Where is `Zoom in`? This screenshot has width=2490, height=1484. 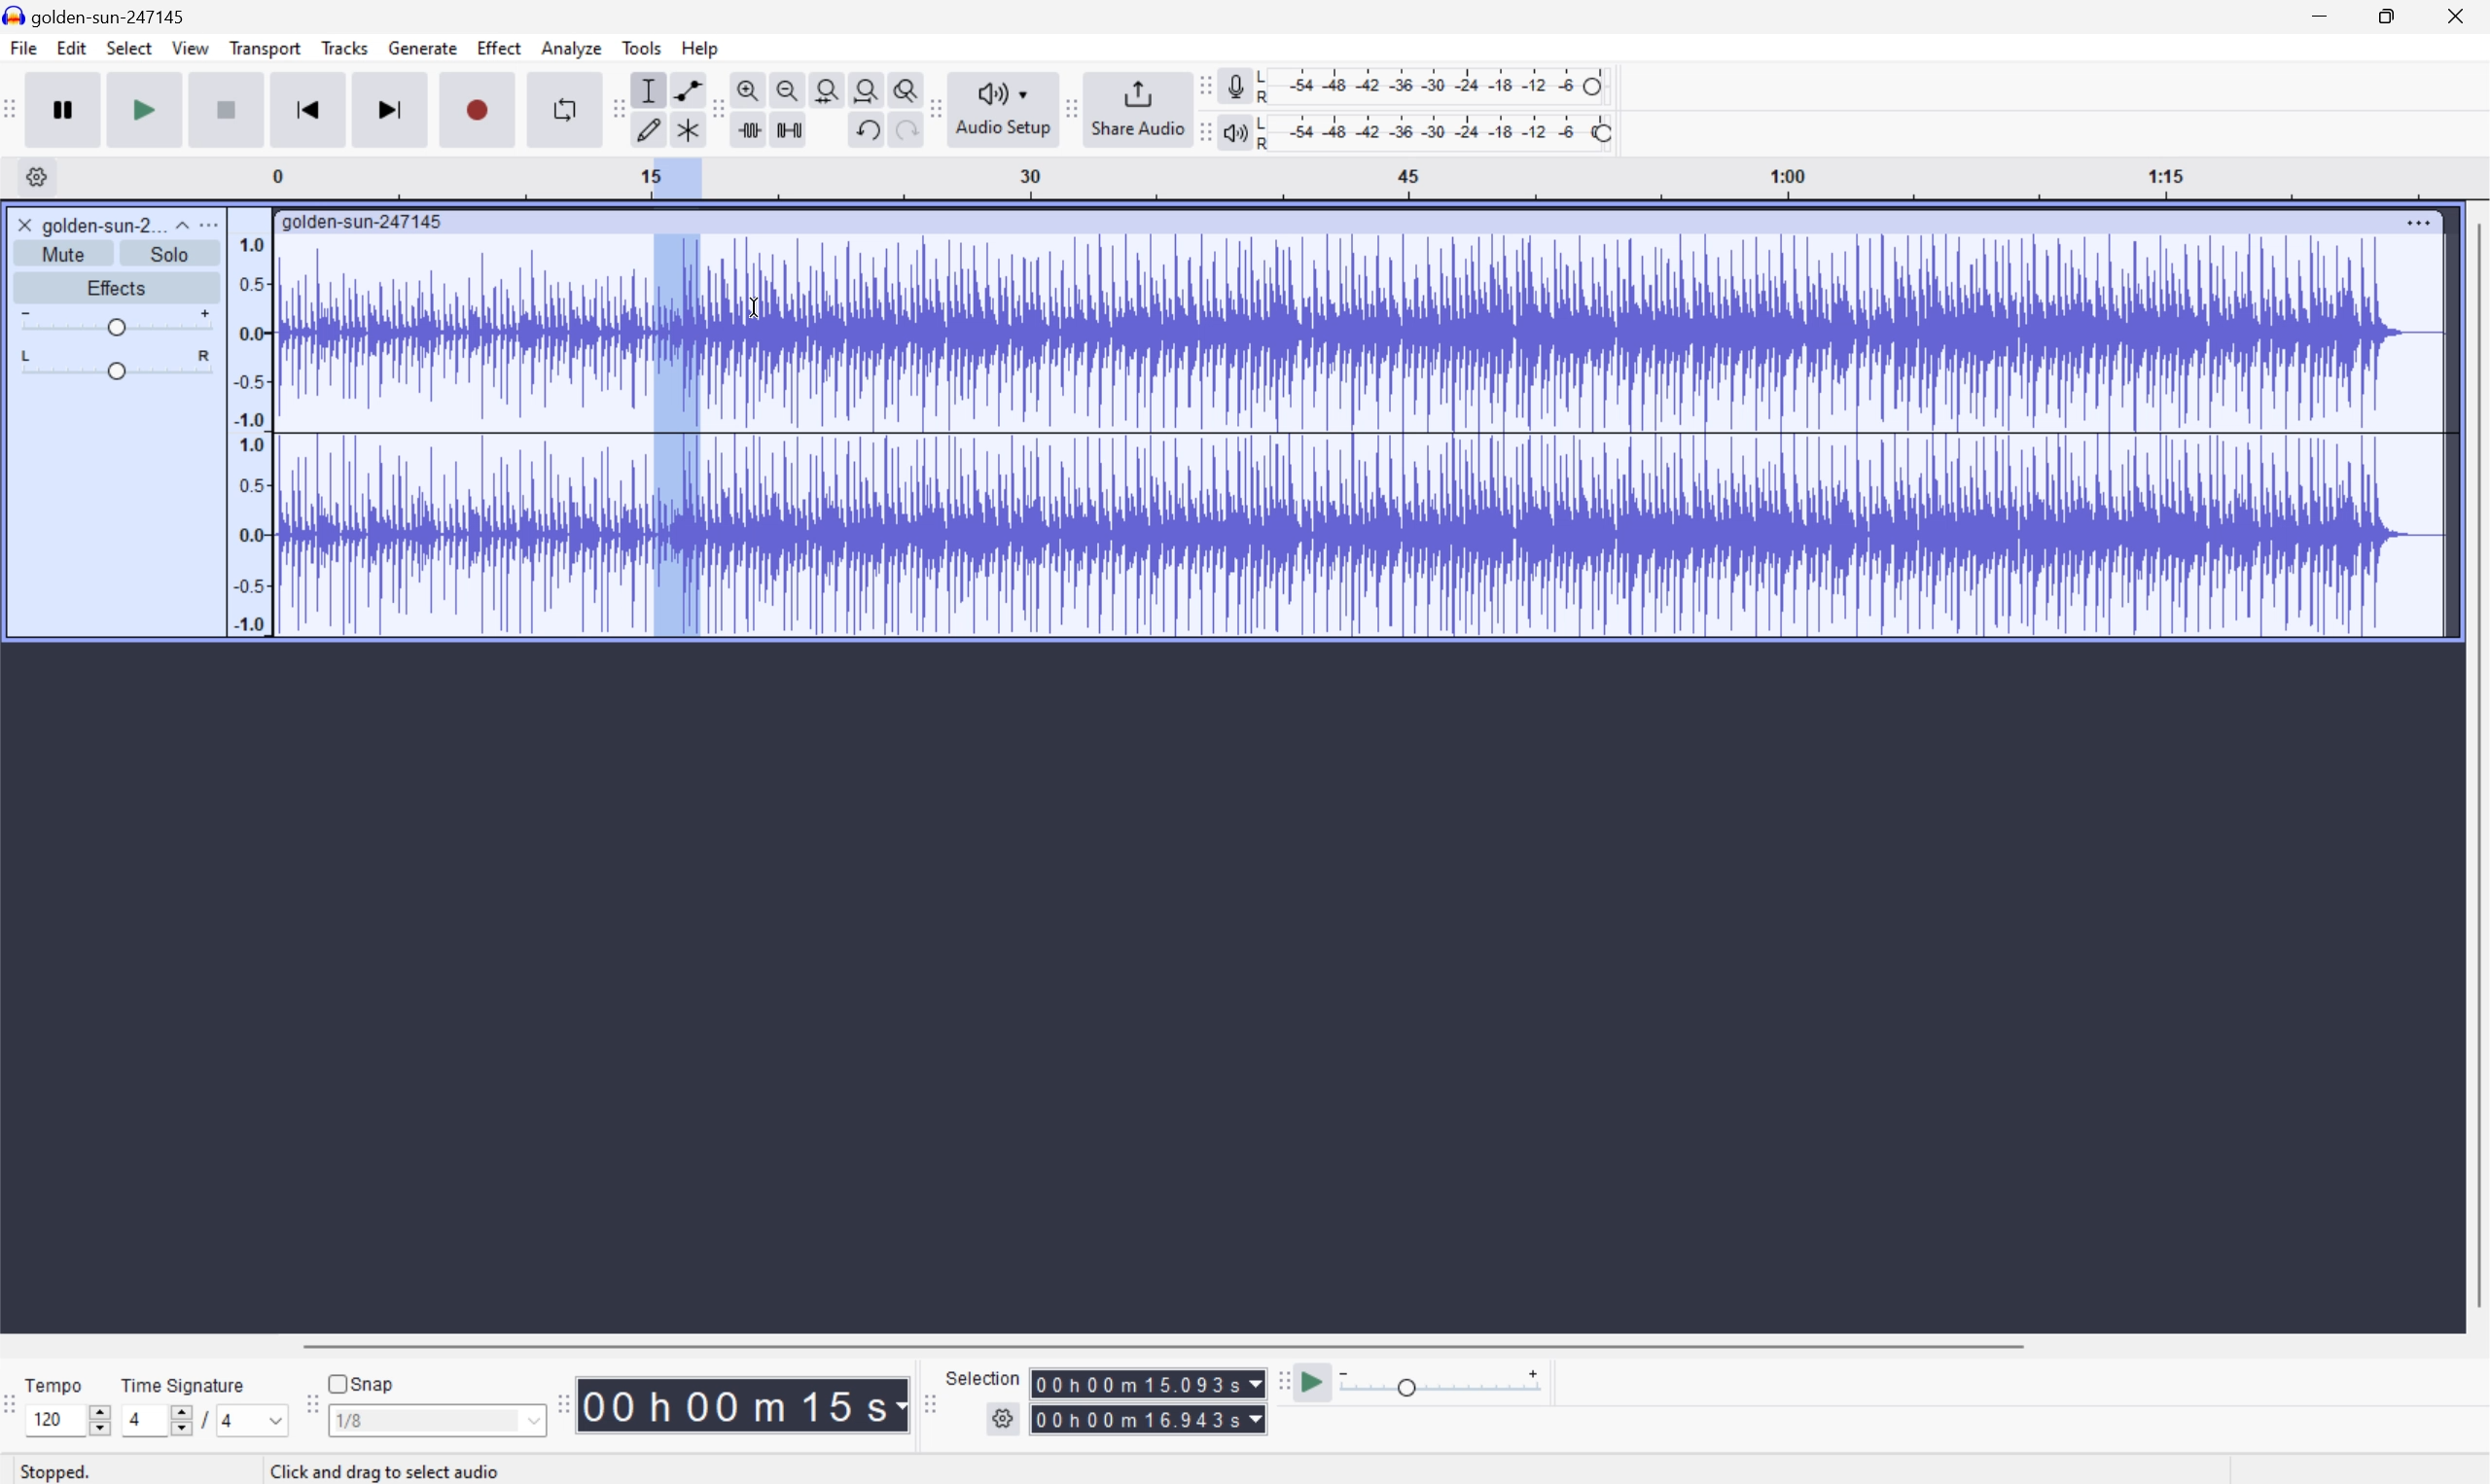 Zoom in is located at coordinates (747, 90).